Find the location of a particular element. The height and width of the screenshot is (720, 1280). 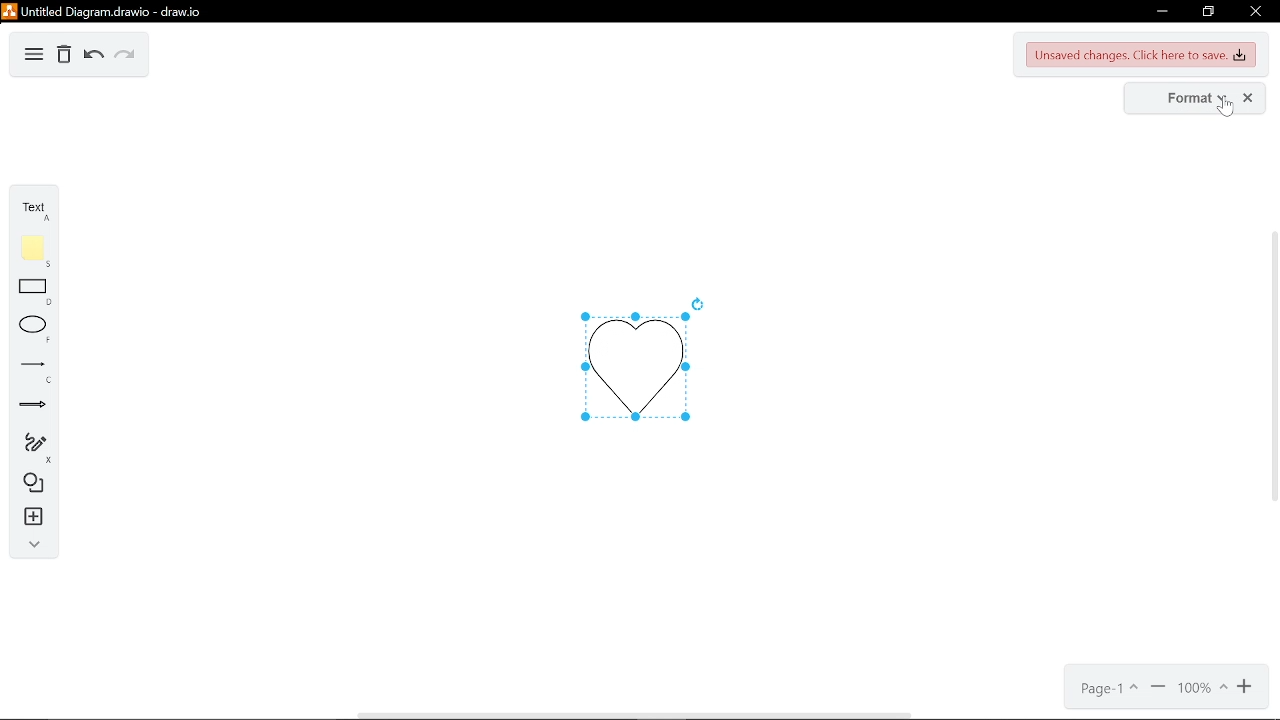

zoom out is located at coordinates (1158, 688).